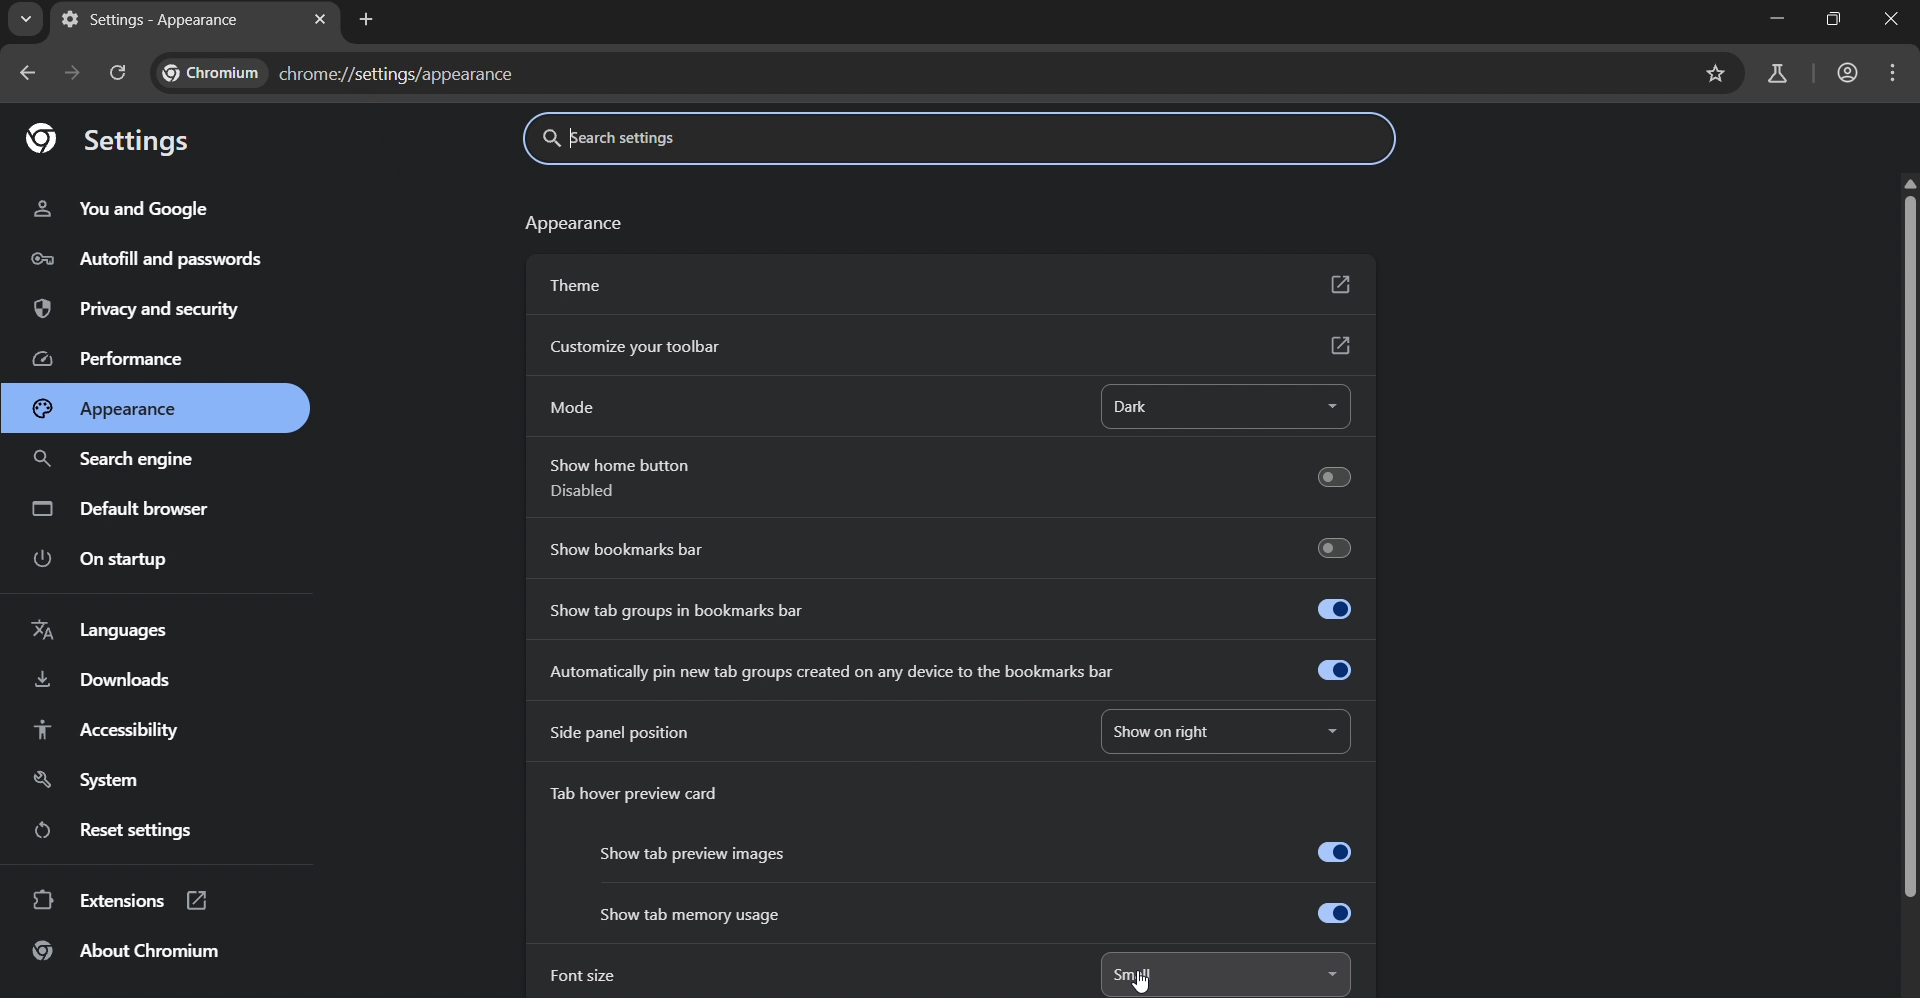 This screenshot has height=998, width=1920. I want to click on downloads, so click(106, 678).